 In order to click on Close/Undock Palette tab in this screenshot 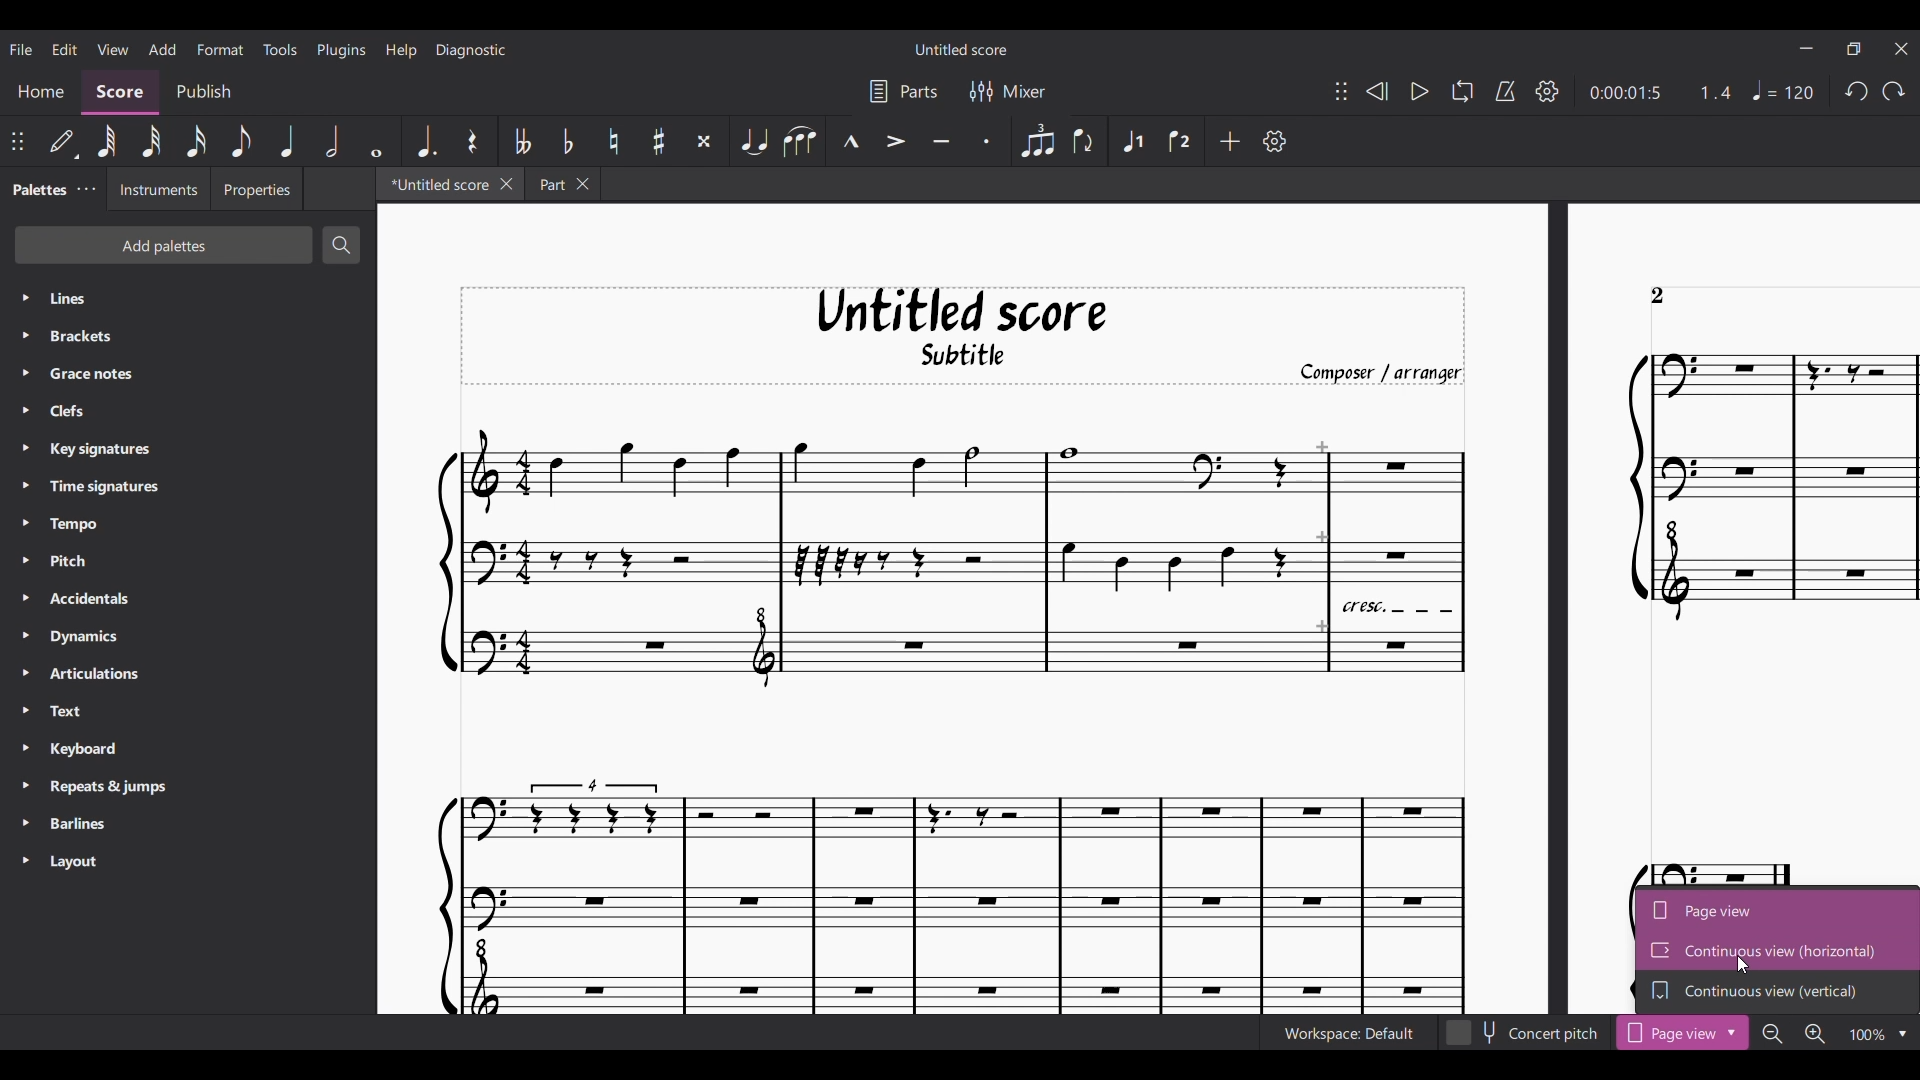, I will do `click(87, 189)`.